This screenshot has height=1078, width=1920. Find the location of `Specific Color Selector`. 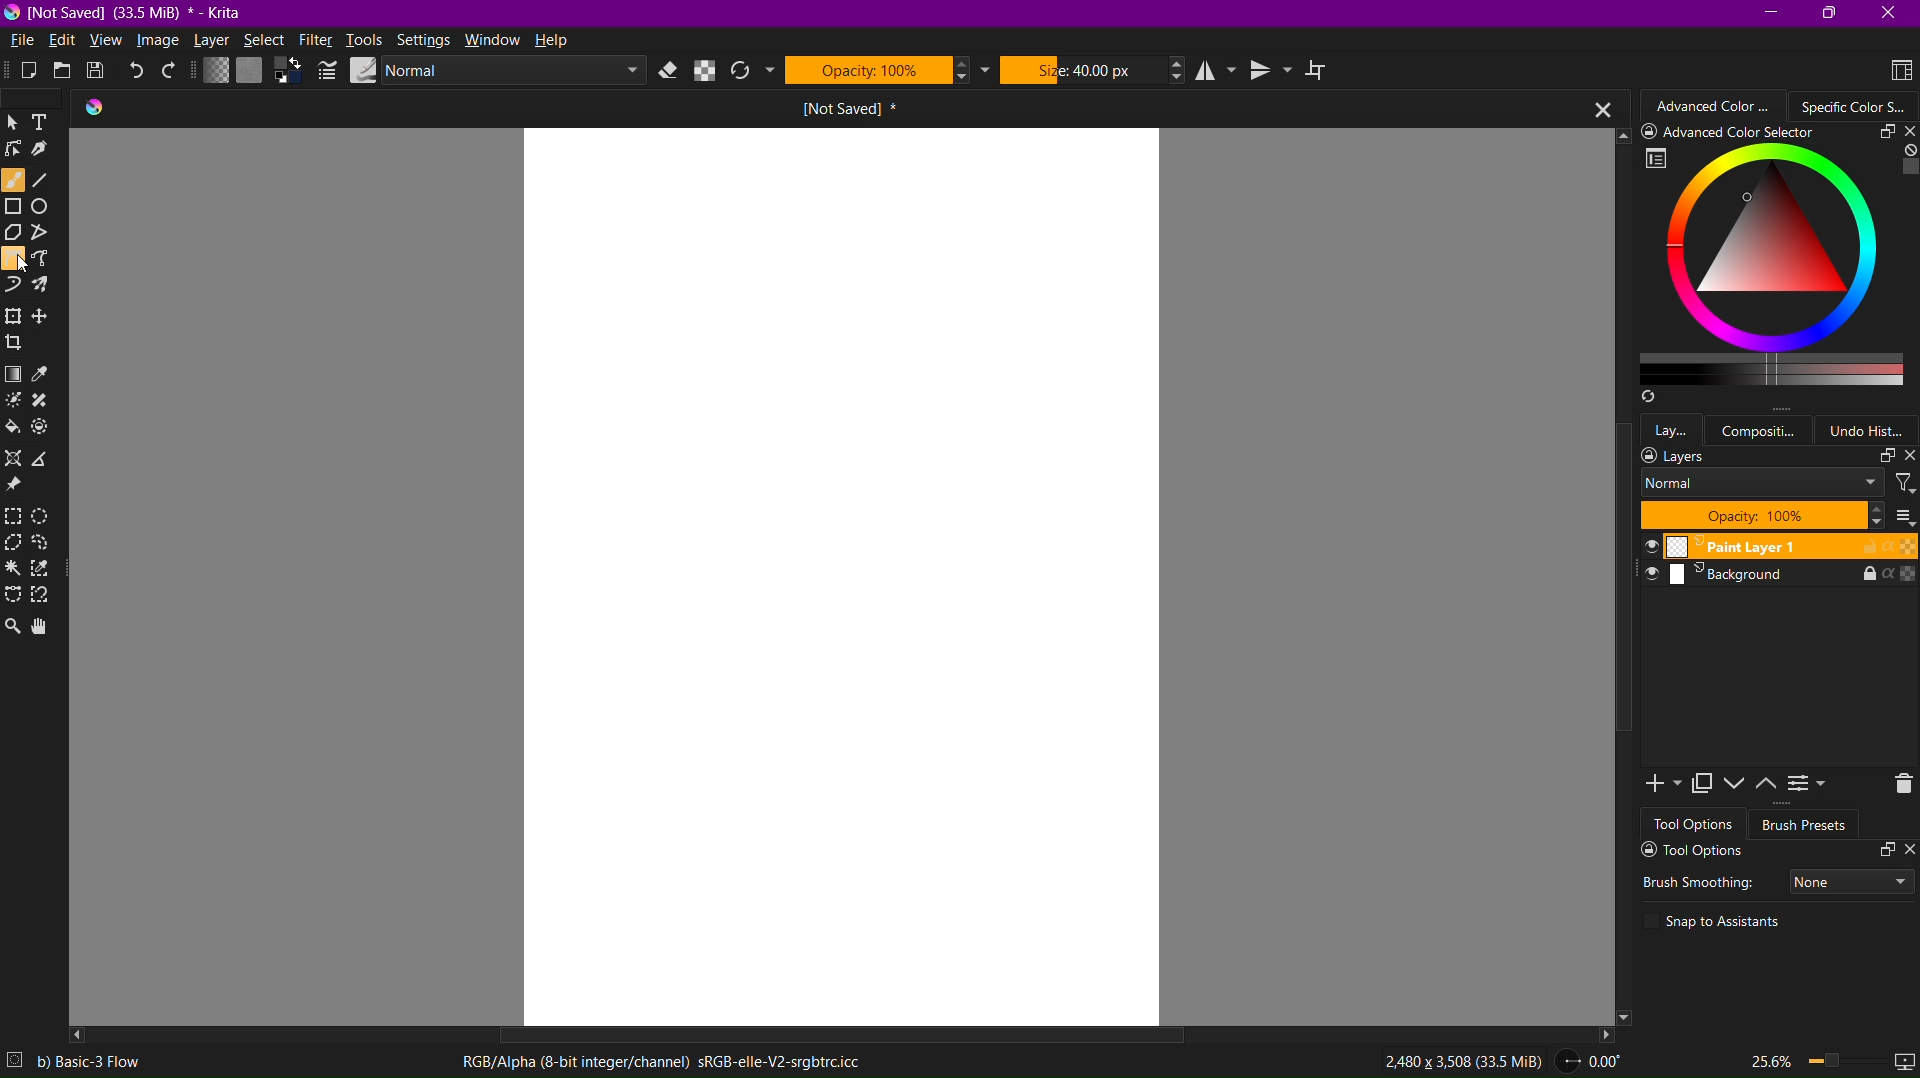

Specific Color Selector is located at coordinates (1775, 266).